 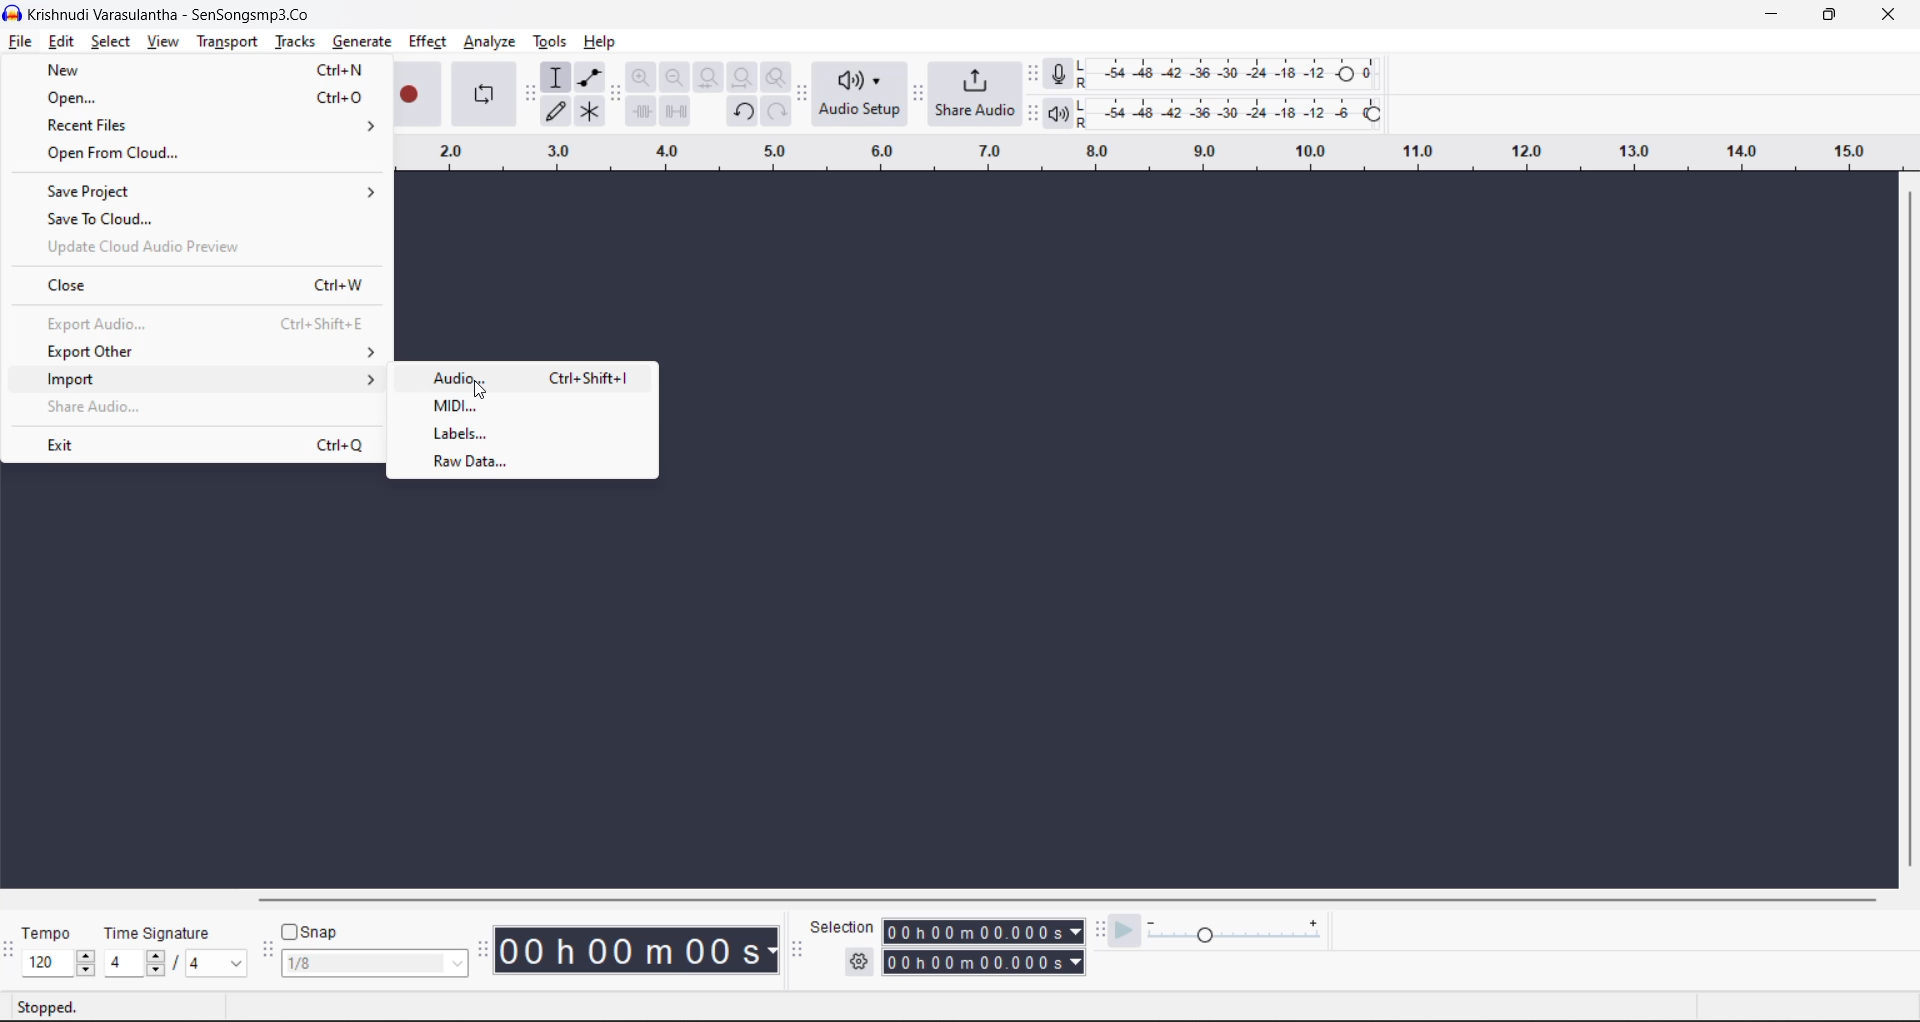 I want to click on share audio toolbar, so click(x=920, y=95).